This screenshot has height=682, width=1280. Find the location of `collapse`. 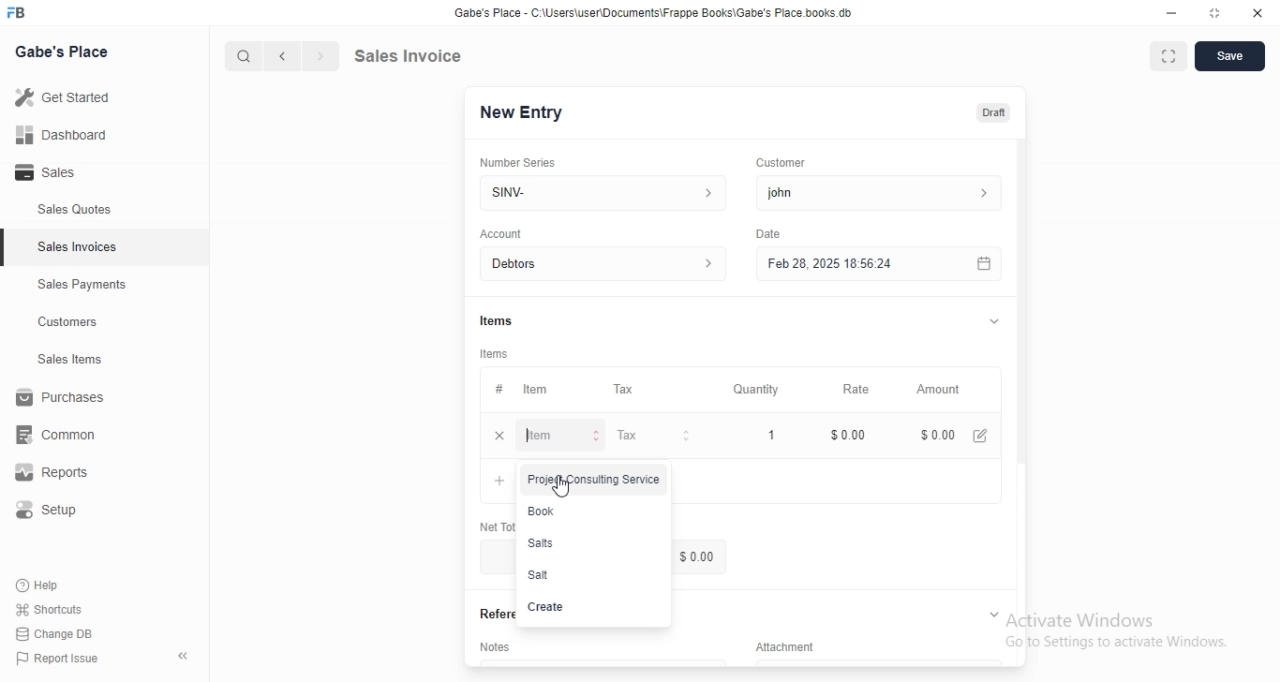

collapse is located at coordinates (185, 656).